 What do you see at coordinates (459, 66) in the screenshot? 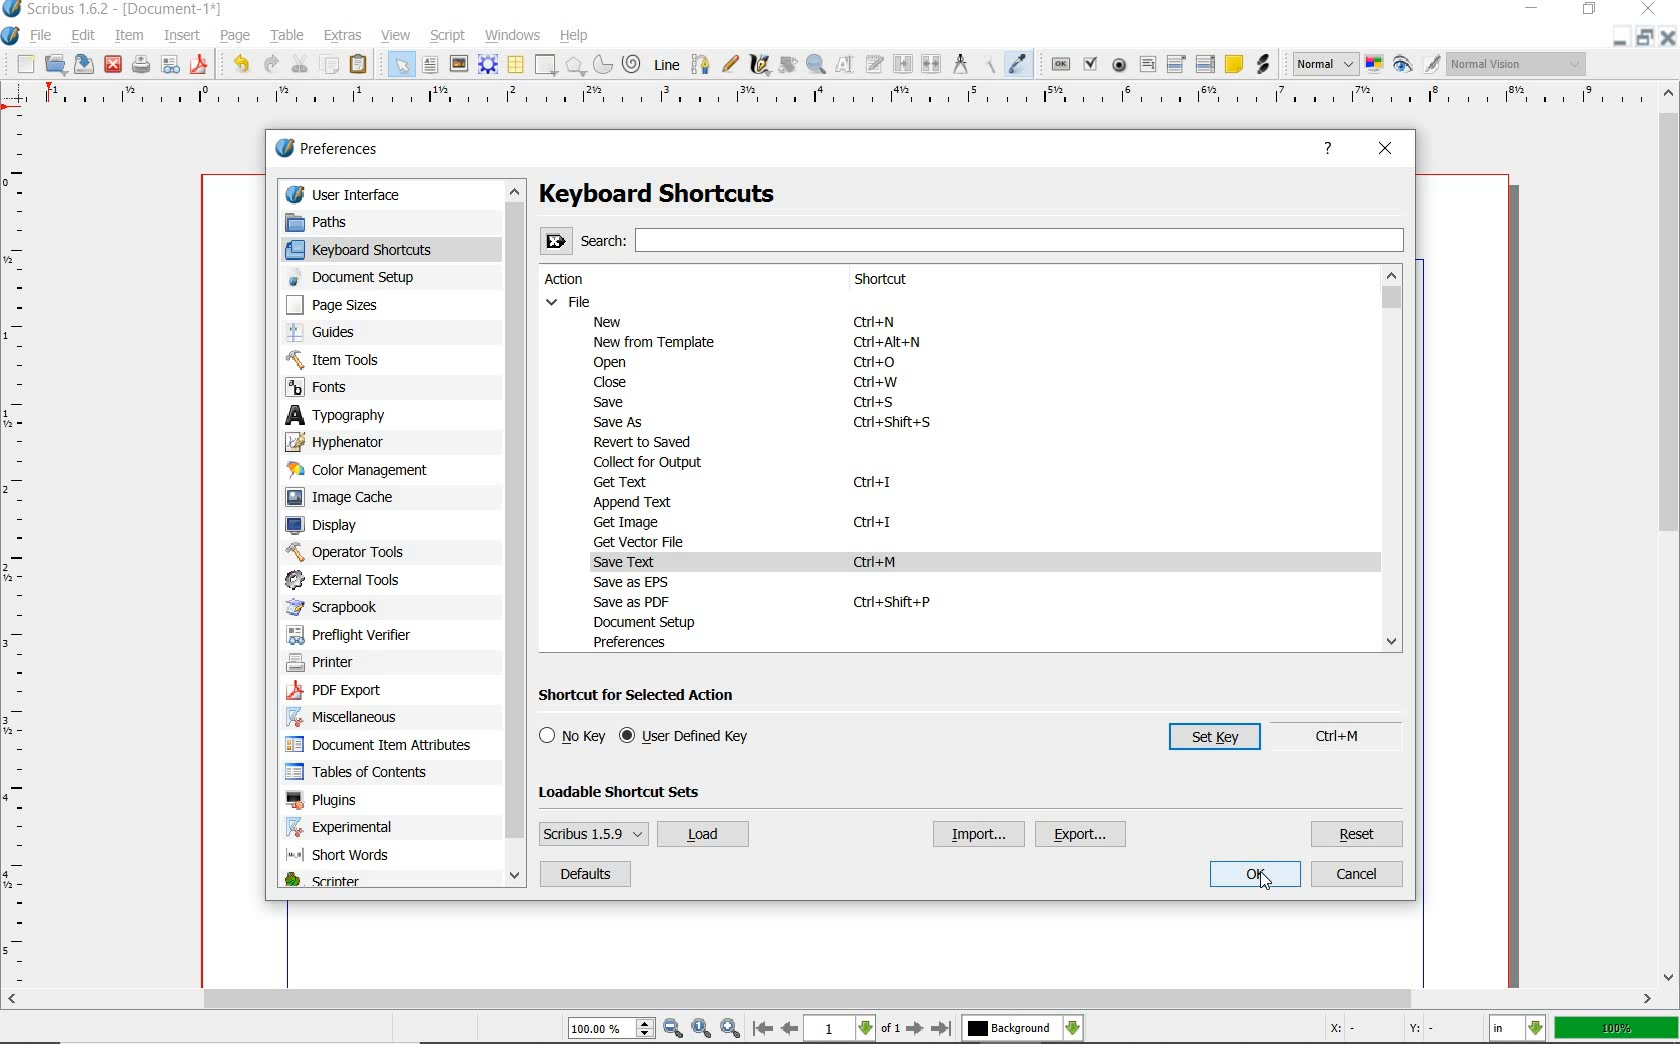
I see `image frame` at bounding box center [459, 66].